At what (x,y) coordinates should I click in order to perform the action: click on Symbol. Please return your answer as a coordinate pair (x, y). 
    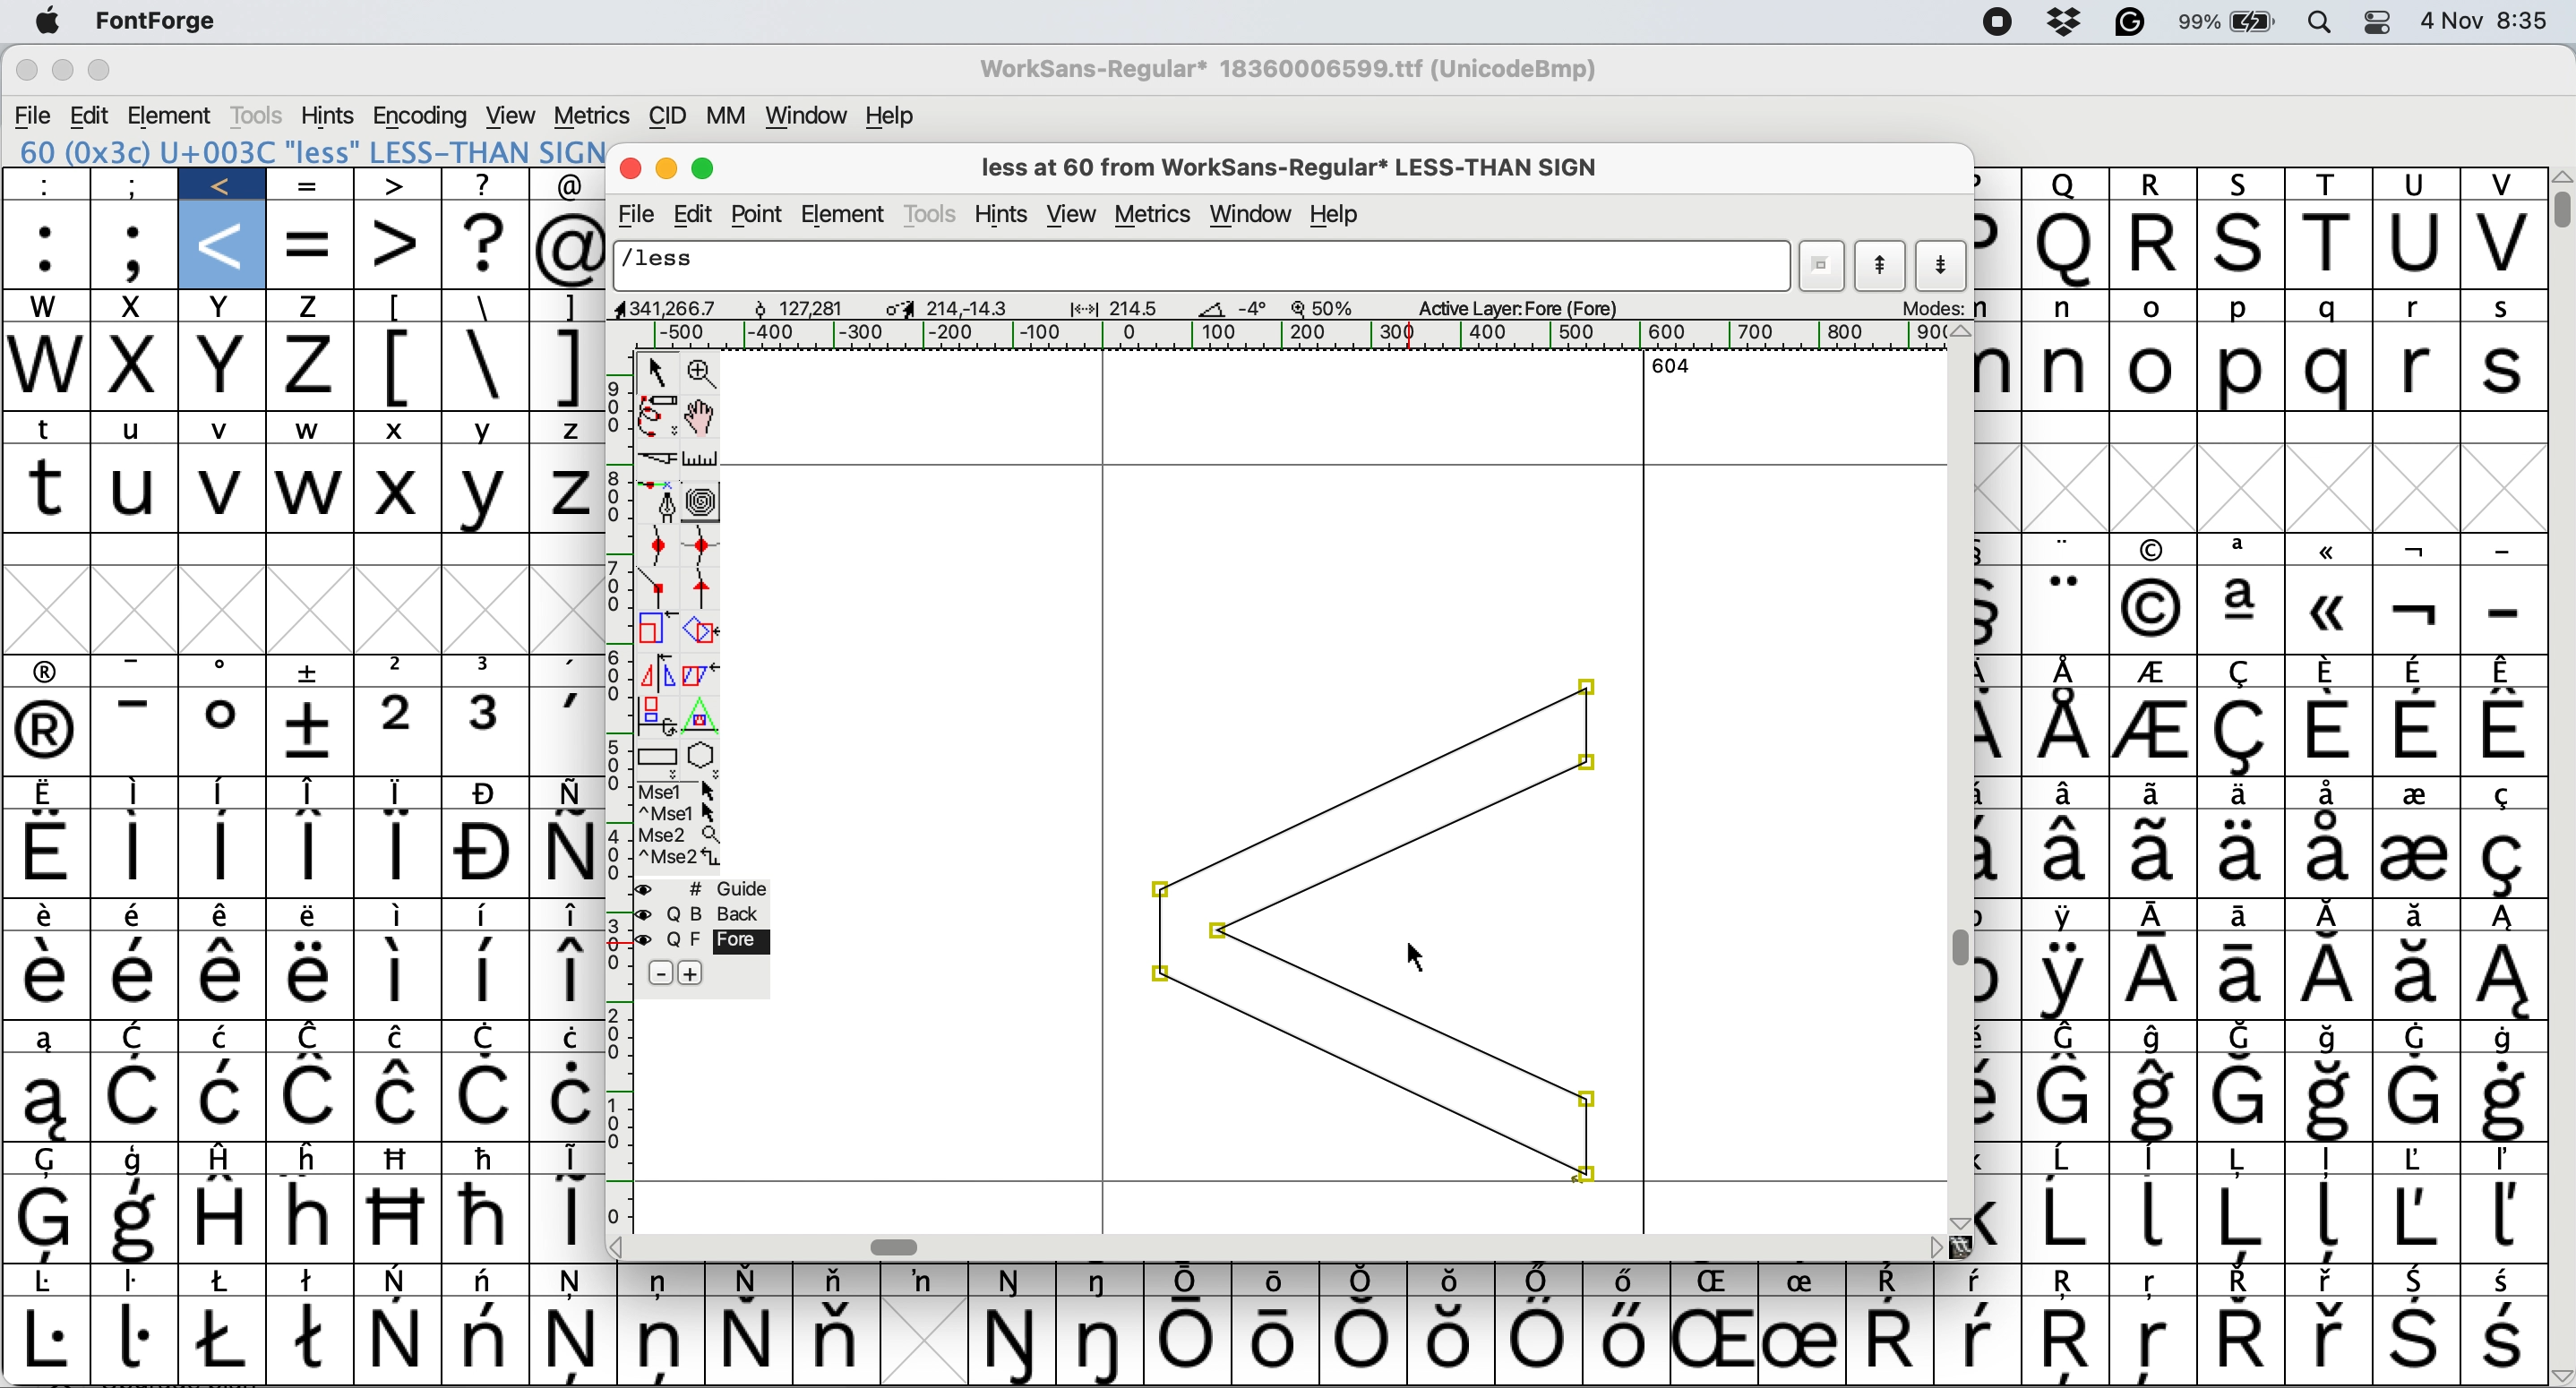
    Looking at the image, I should click on (2243, 1039).